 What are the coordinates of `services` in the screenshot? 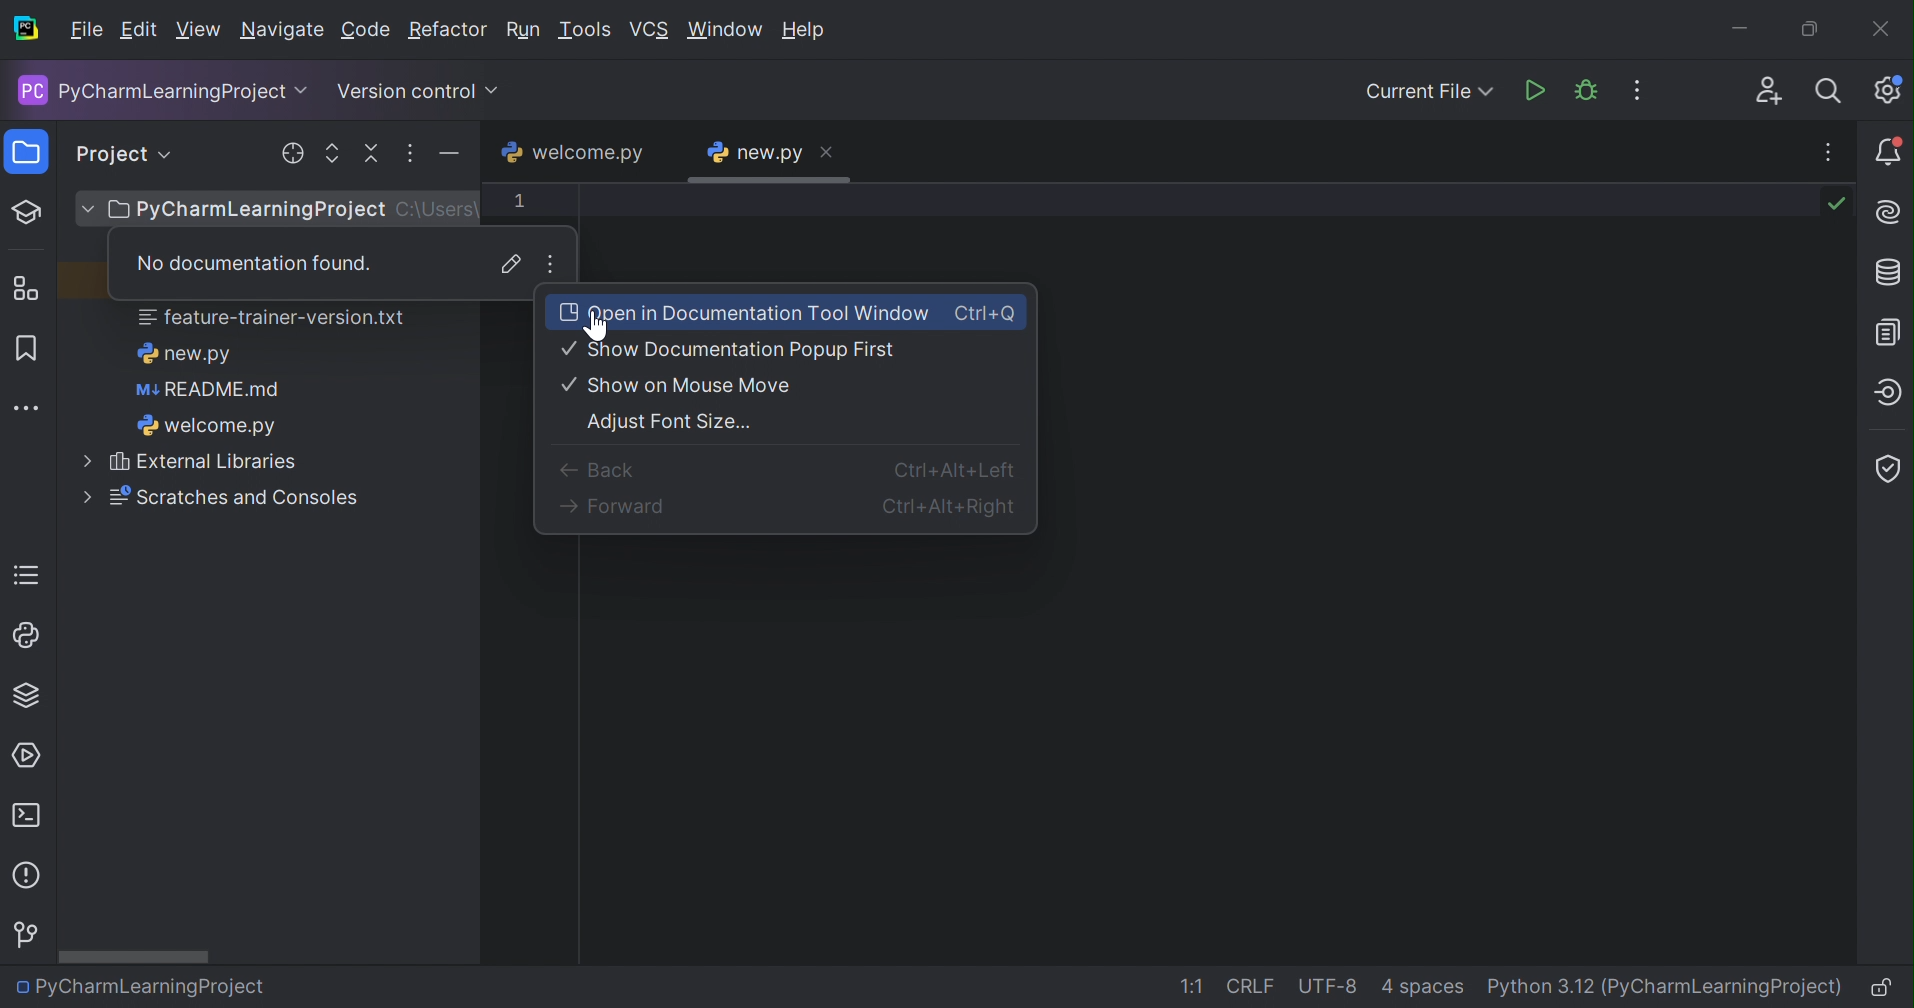 It's located at (31, 754).